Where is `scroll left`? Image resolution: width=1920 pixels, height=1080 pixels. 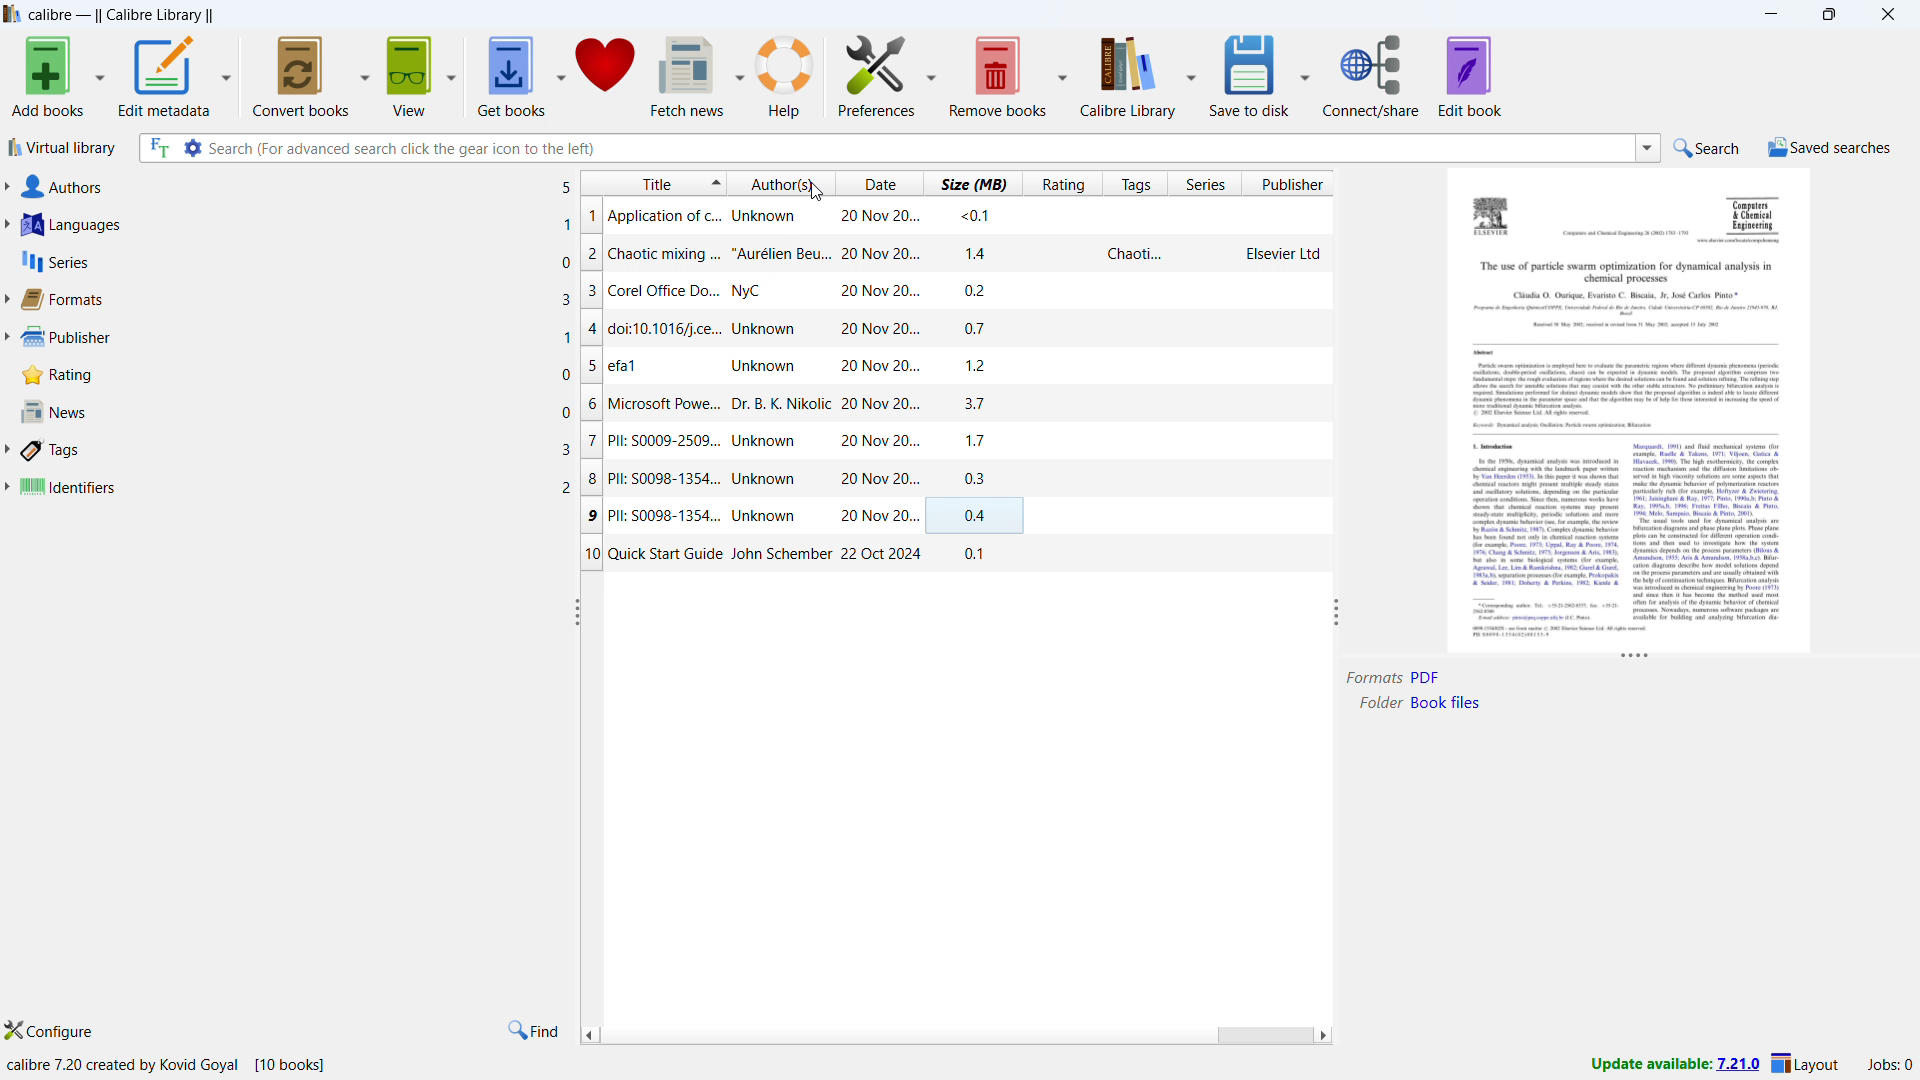 scroll left is located at coordinates (590, 1032).